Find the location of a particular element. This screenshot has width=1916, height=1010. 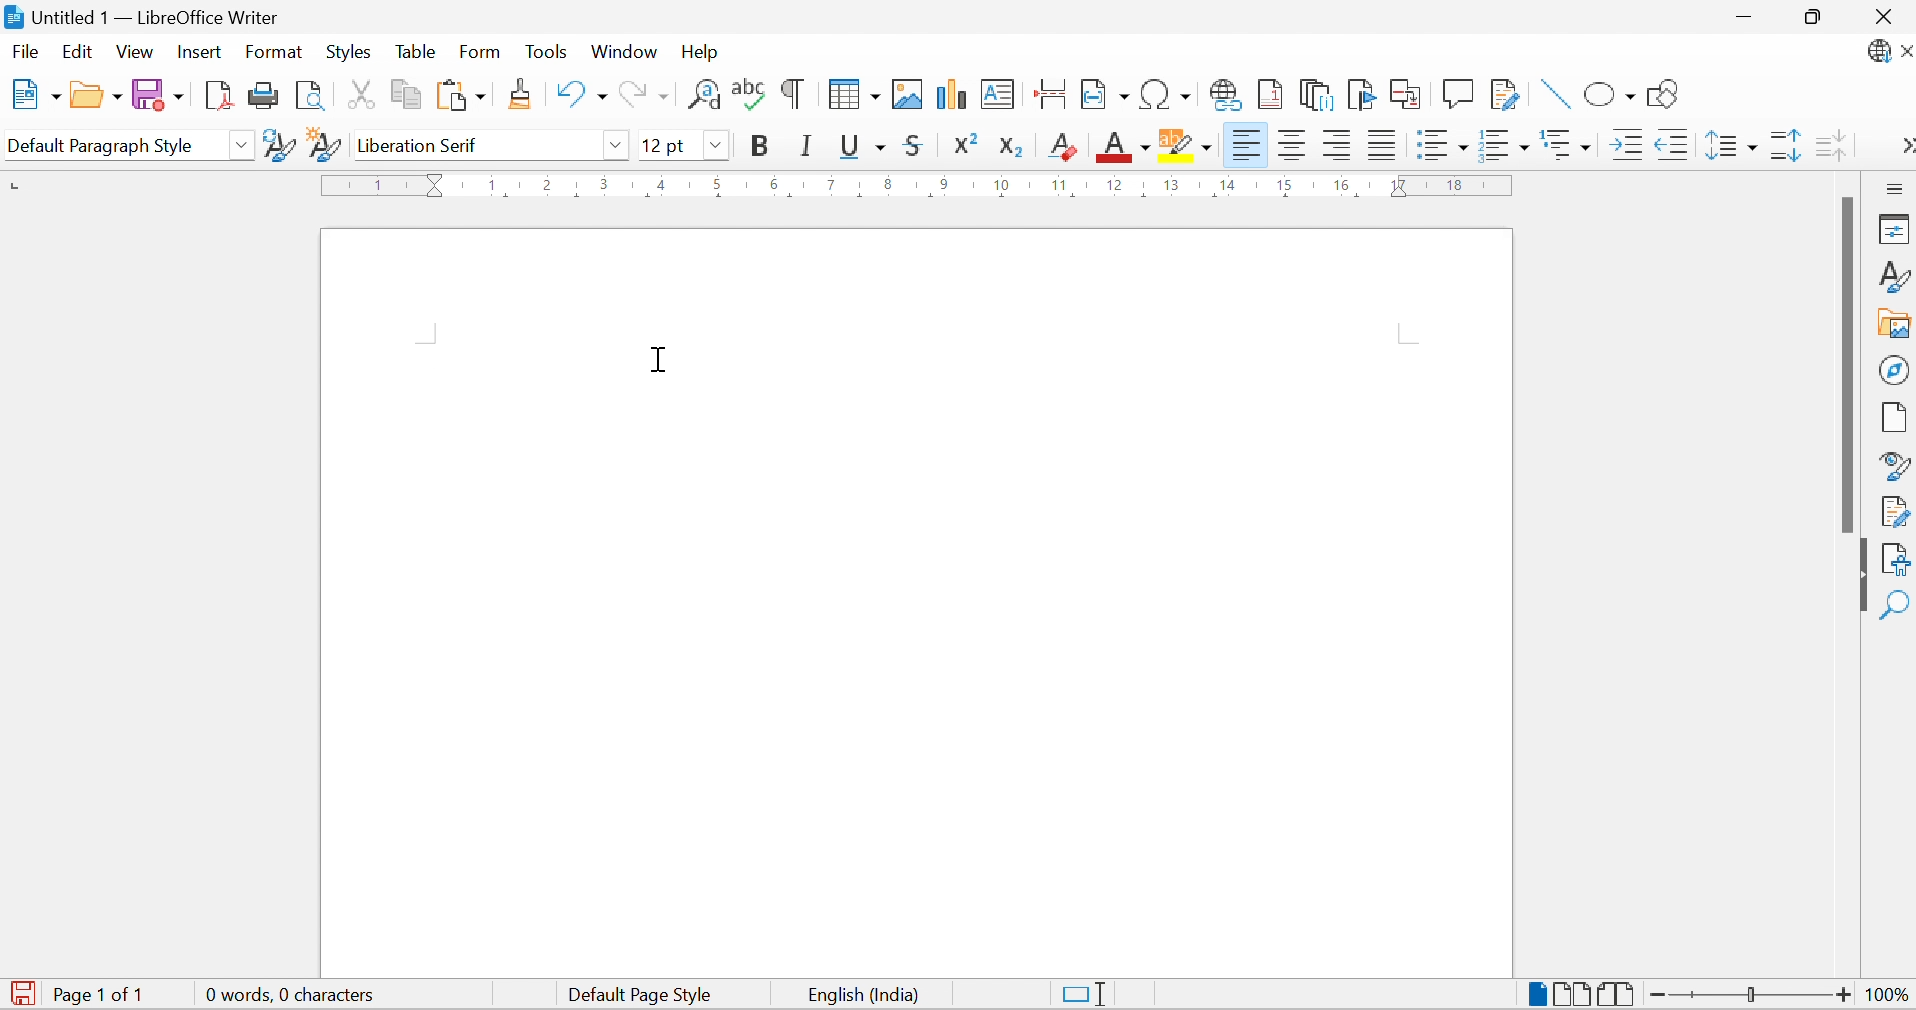

New Style from Selection is located at coordinates (324, 145).